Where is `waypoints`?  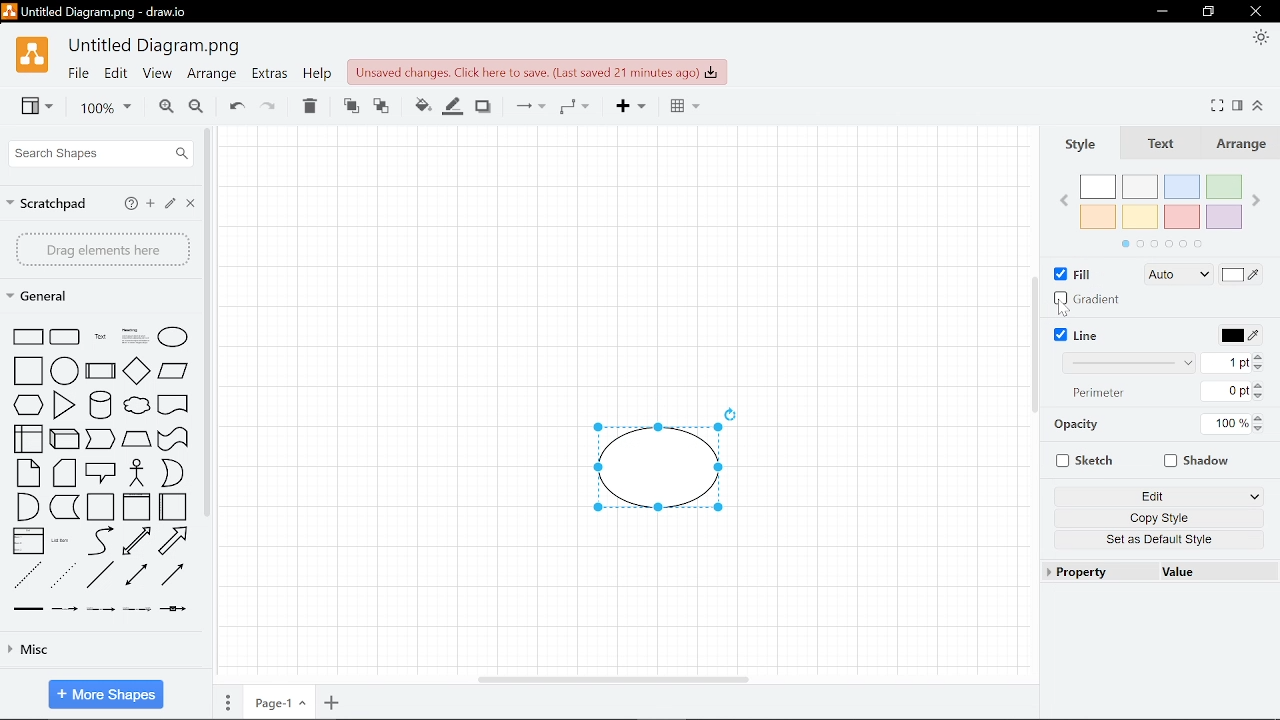 waypoints is located at coordinates (574, 106).